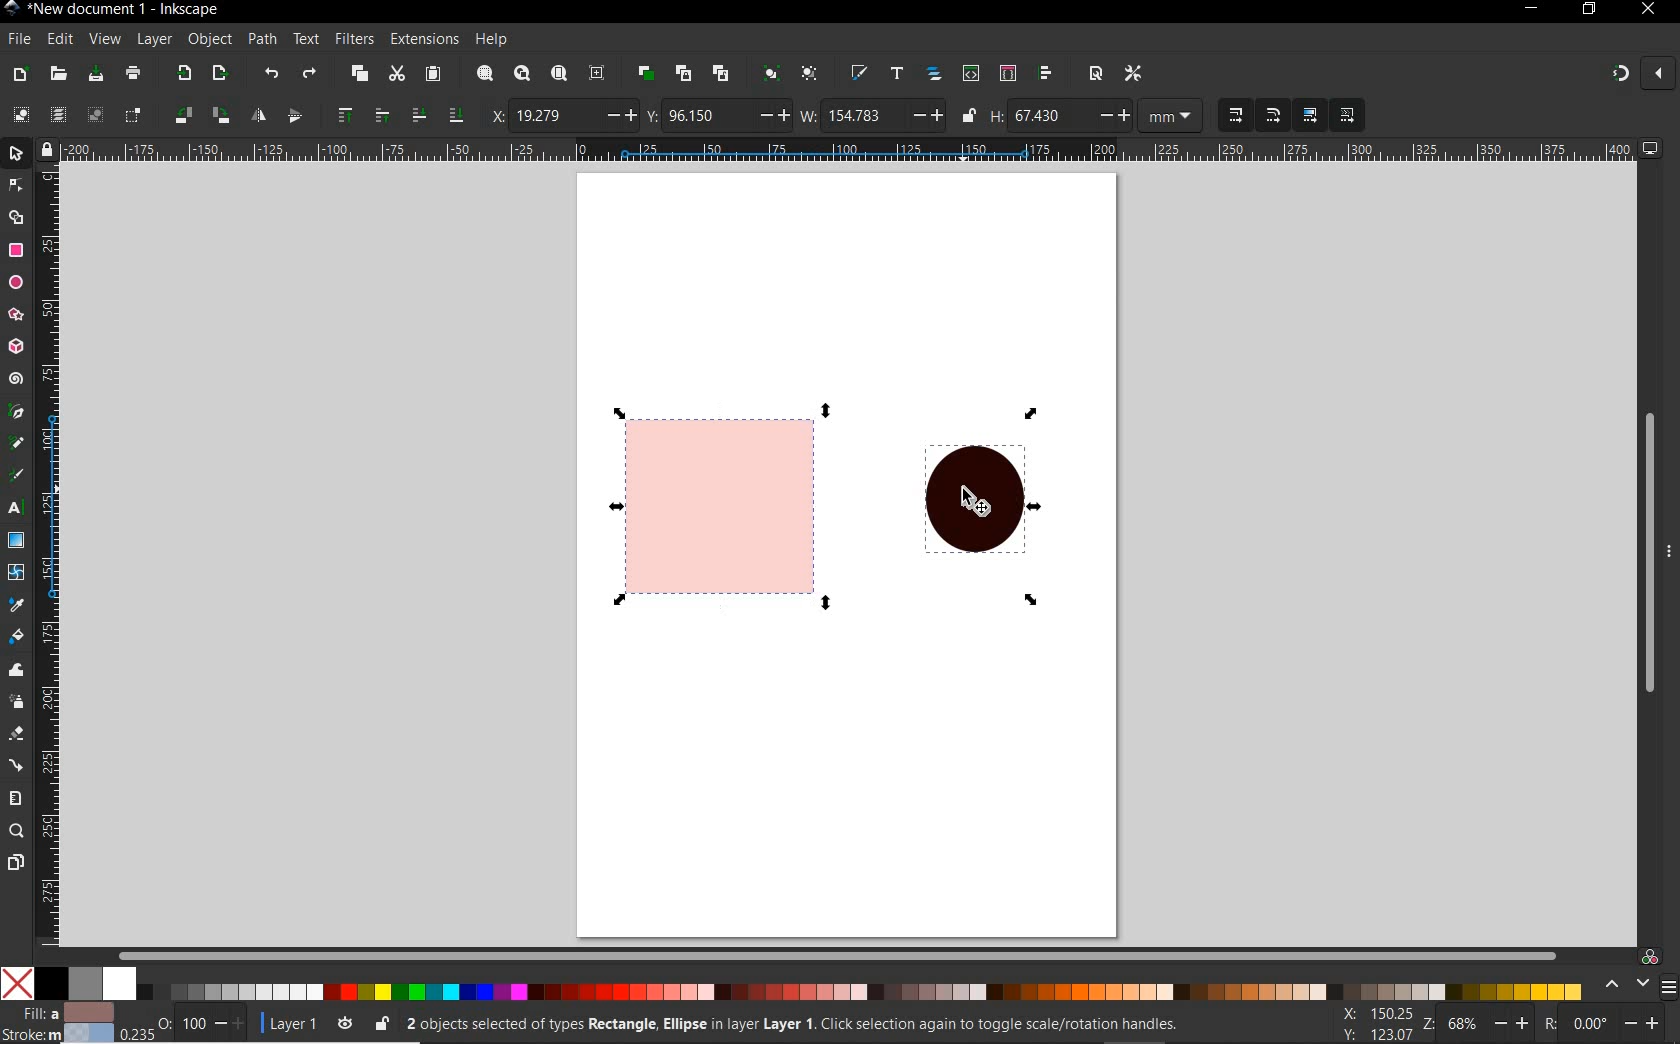 Image resolution: width=1680 pixels, height=1044 pixels. I want to click on paint bucket tool, so click(16, 635).